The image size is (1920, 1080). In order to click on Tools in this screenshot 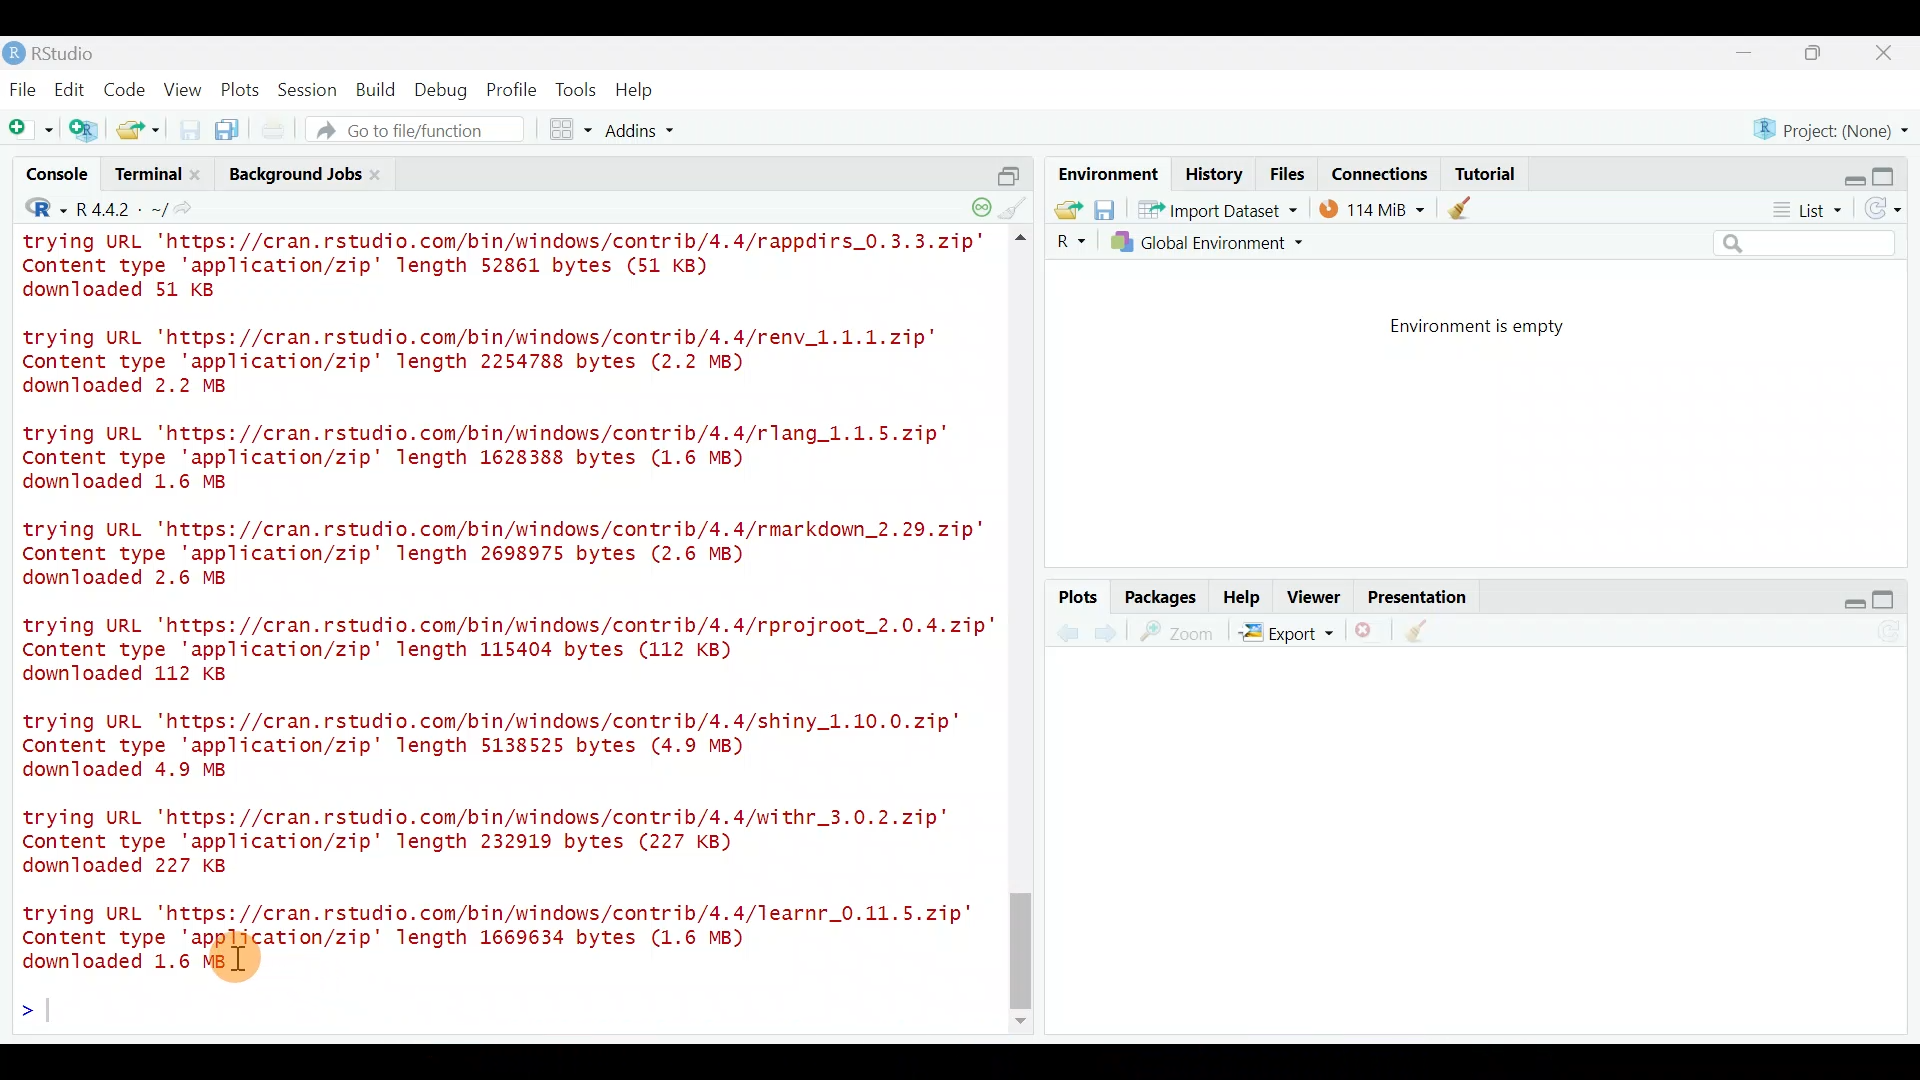, I will do `click(577, 89)`.